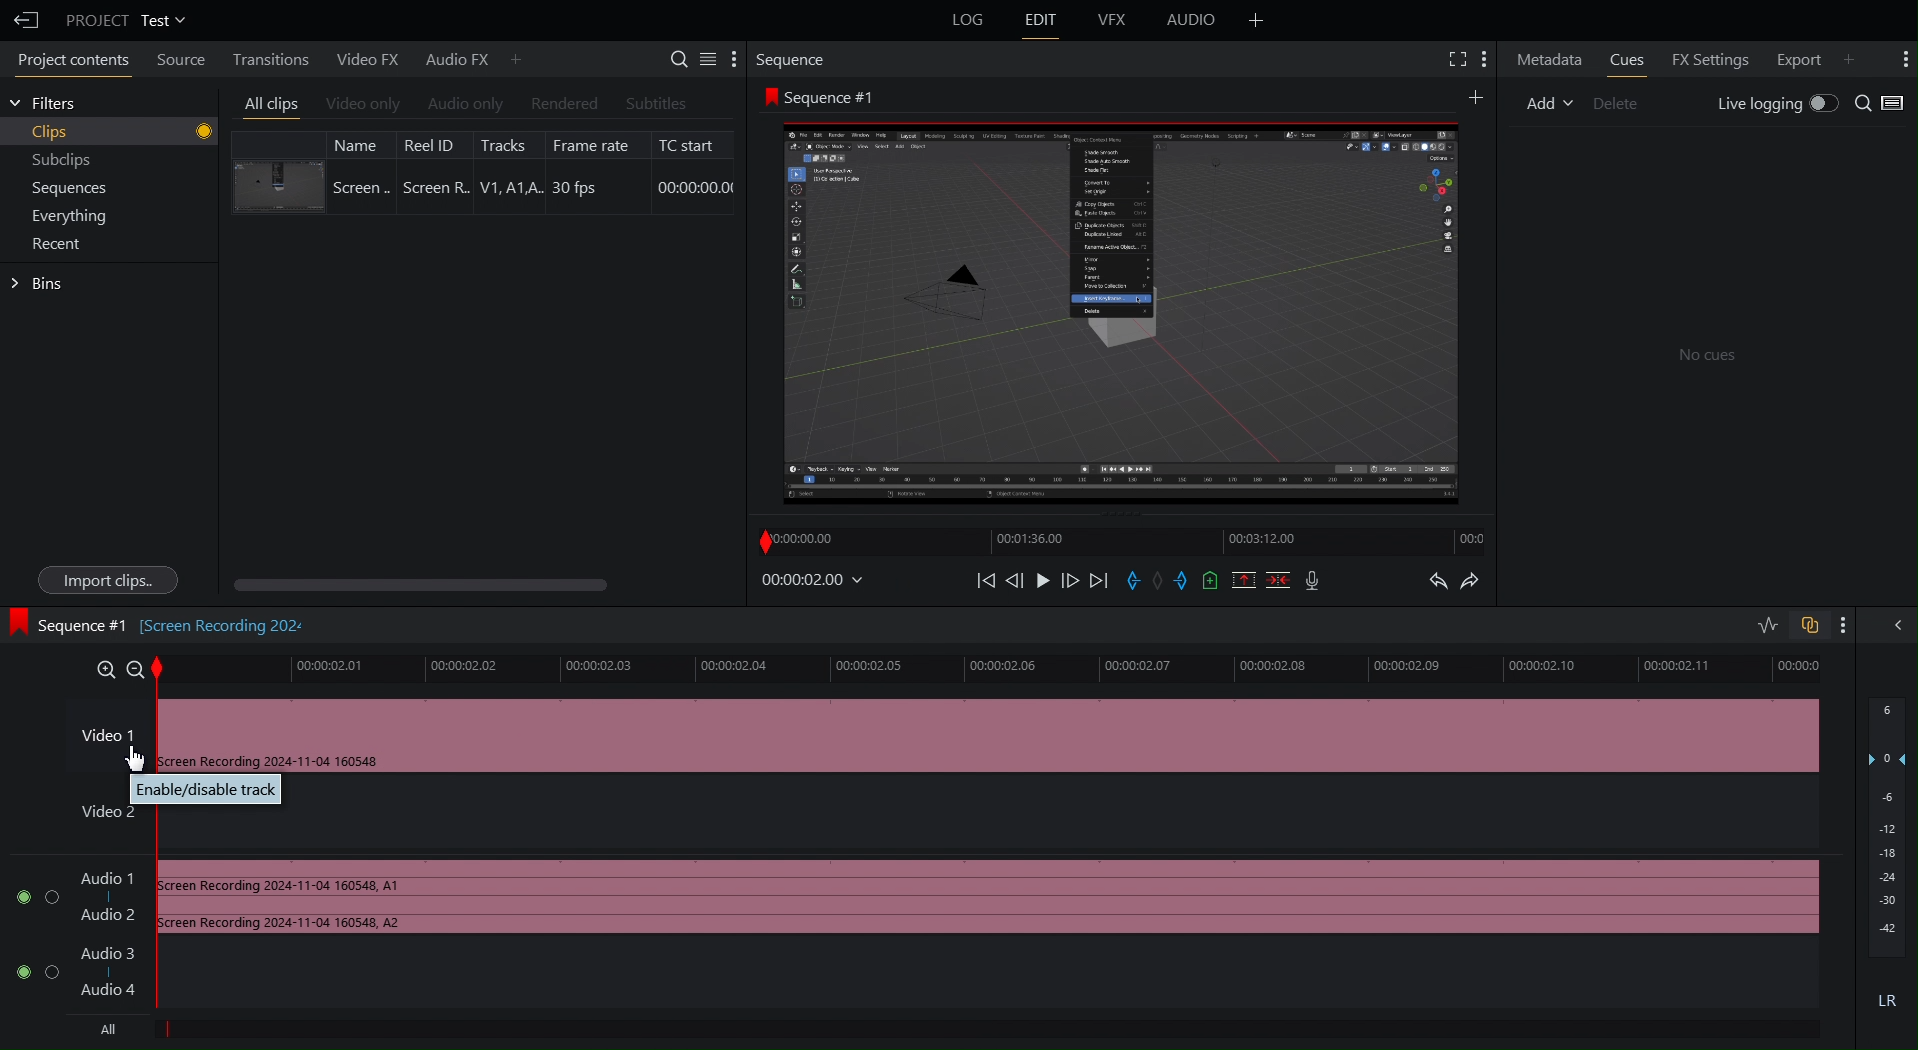  Describe the element at coordinates (1113, 21) in the screenshot. I see `VFX` at that location.